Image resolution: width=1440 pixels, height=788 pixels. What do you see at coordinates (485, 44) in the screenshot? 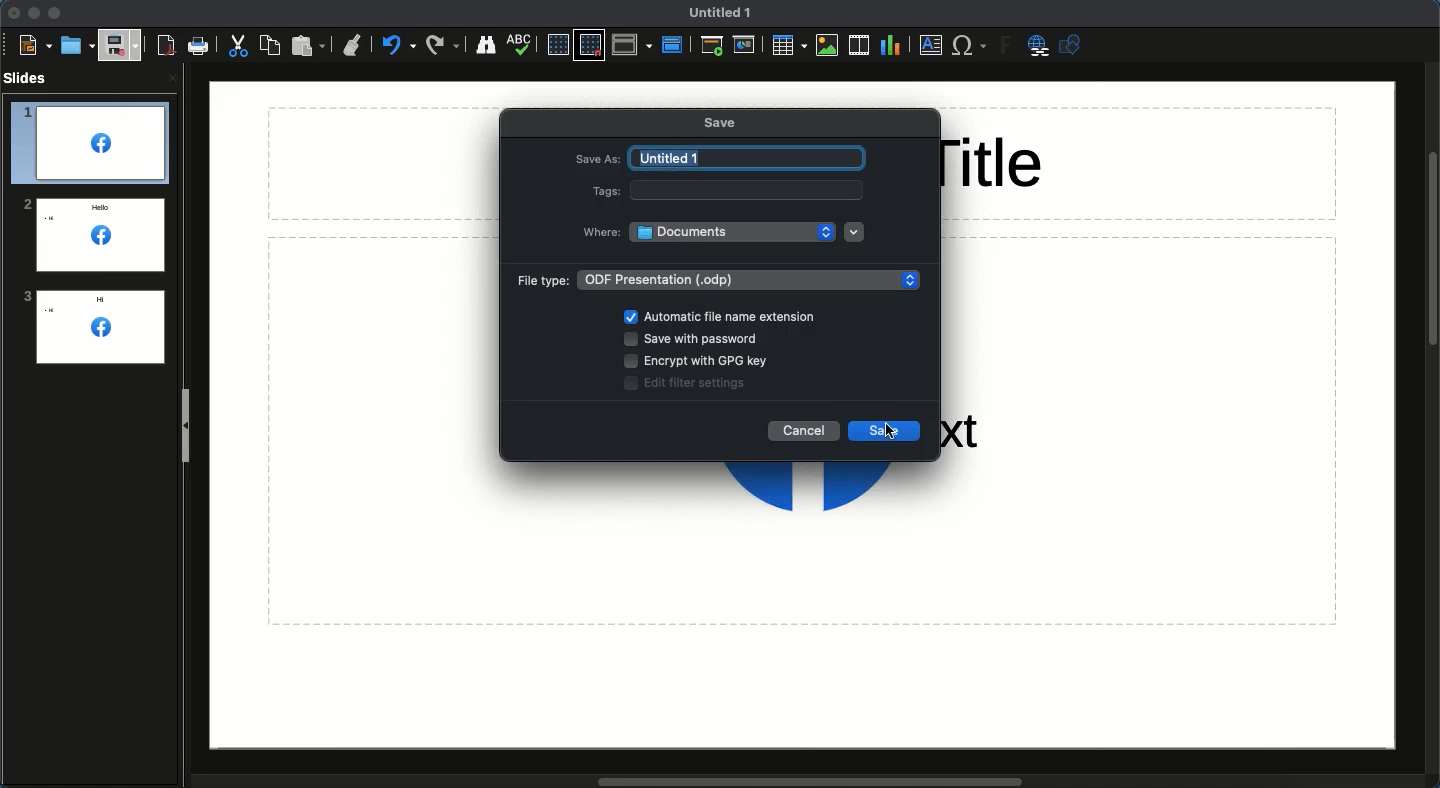
I see `Finder` at bounding box center [485, 44].